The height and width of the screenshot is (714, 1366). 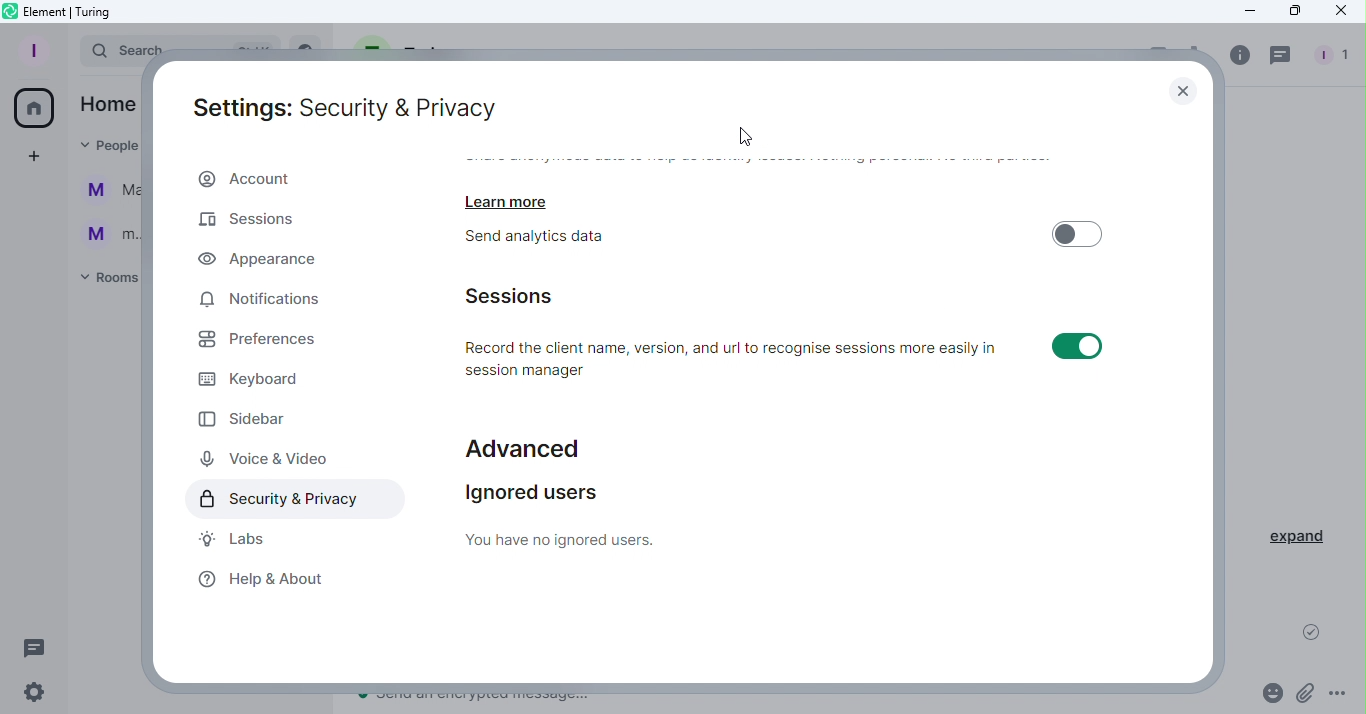 I want to click on Create a space, so click(x=33, y=157).